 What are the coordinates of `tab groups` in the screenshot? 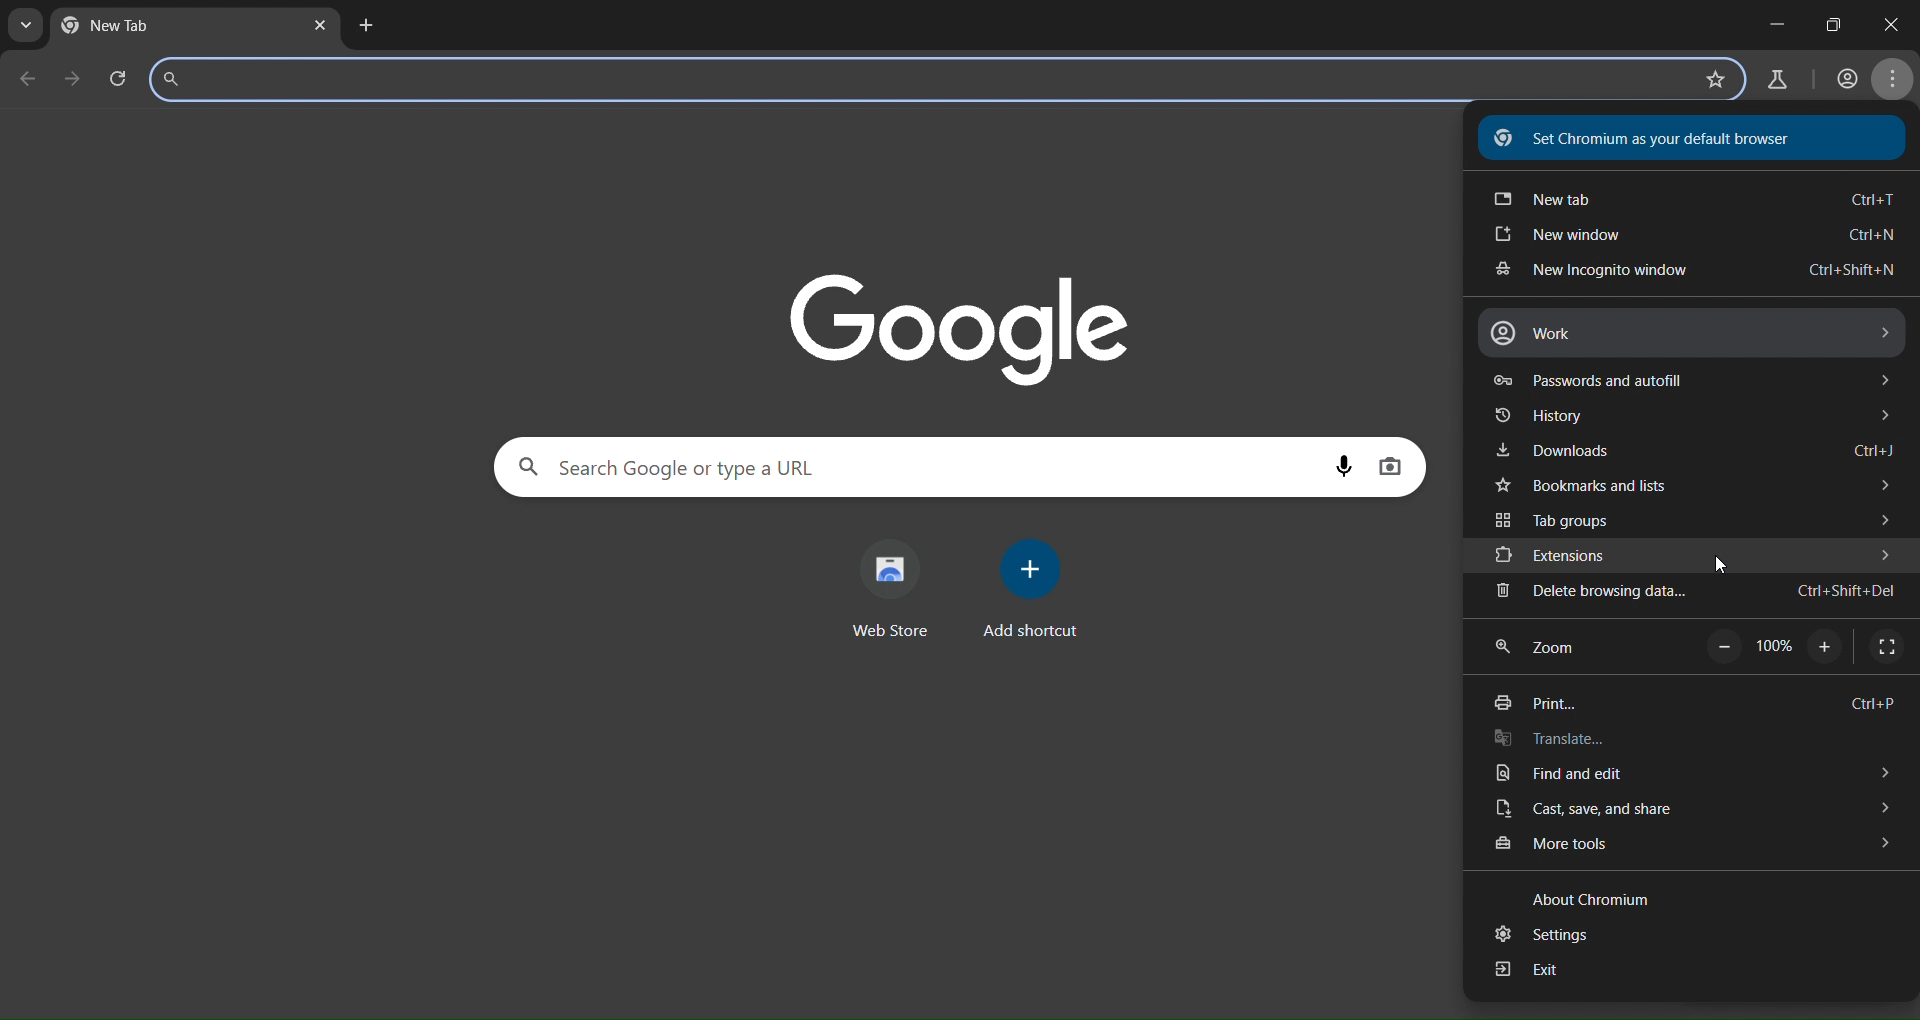 It's located at (1690, 521).